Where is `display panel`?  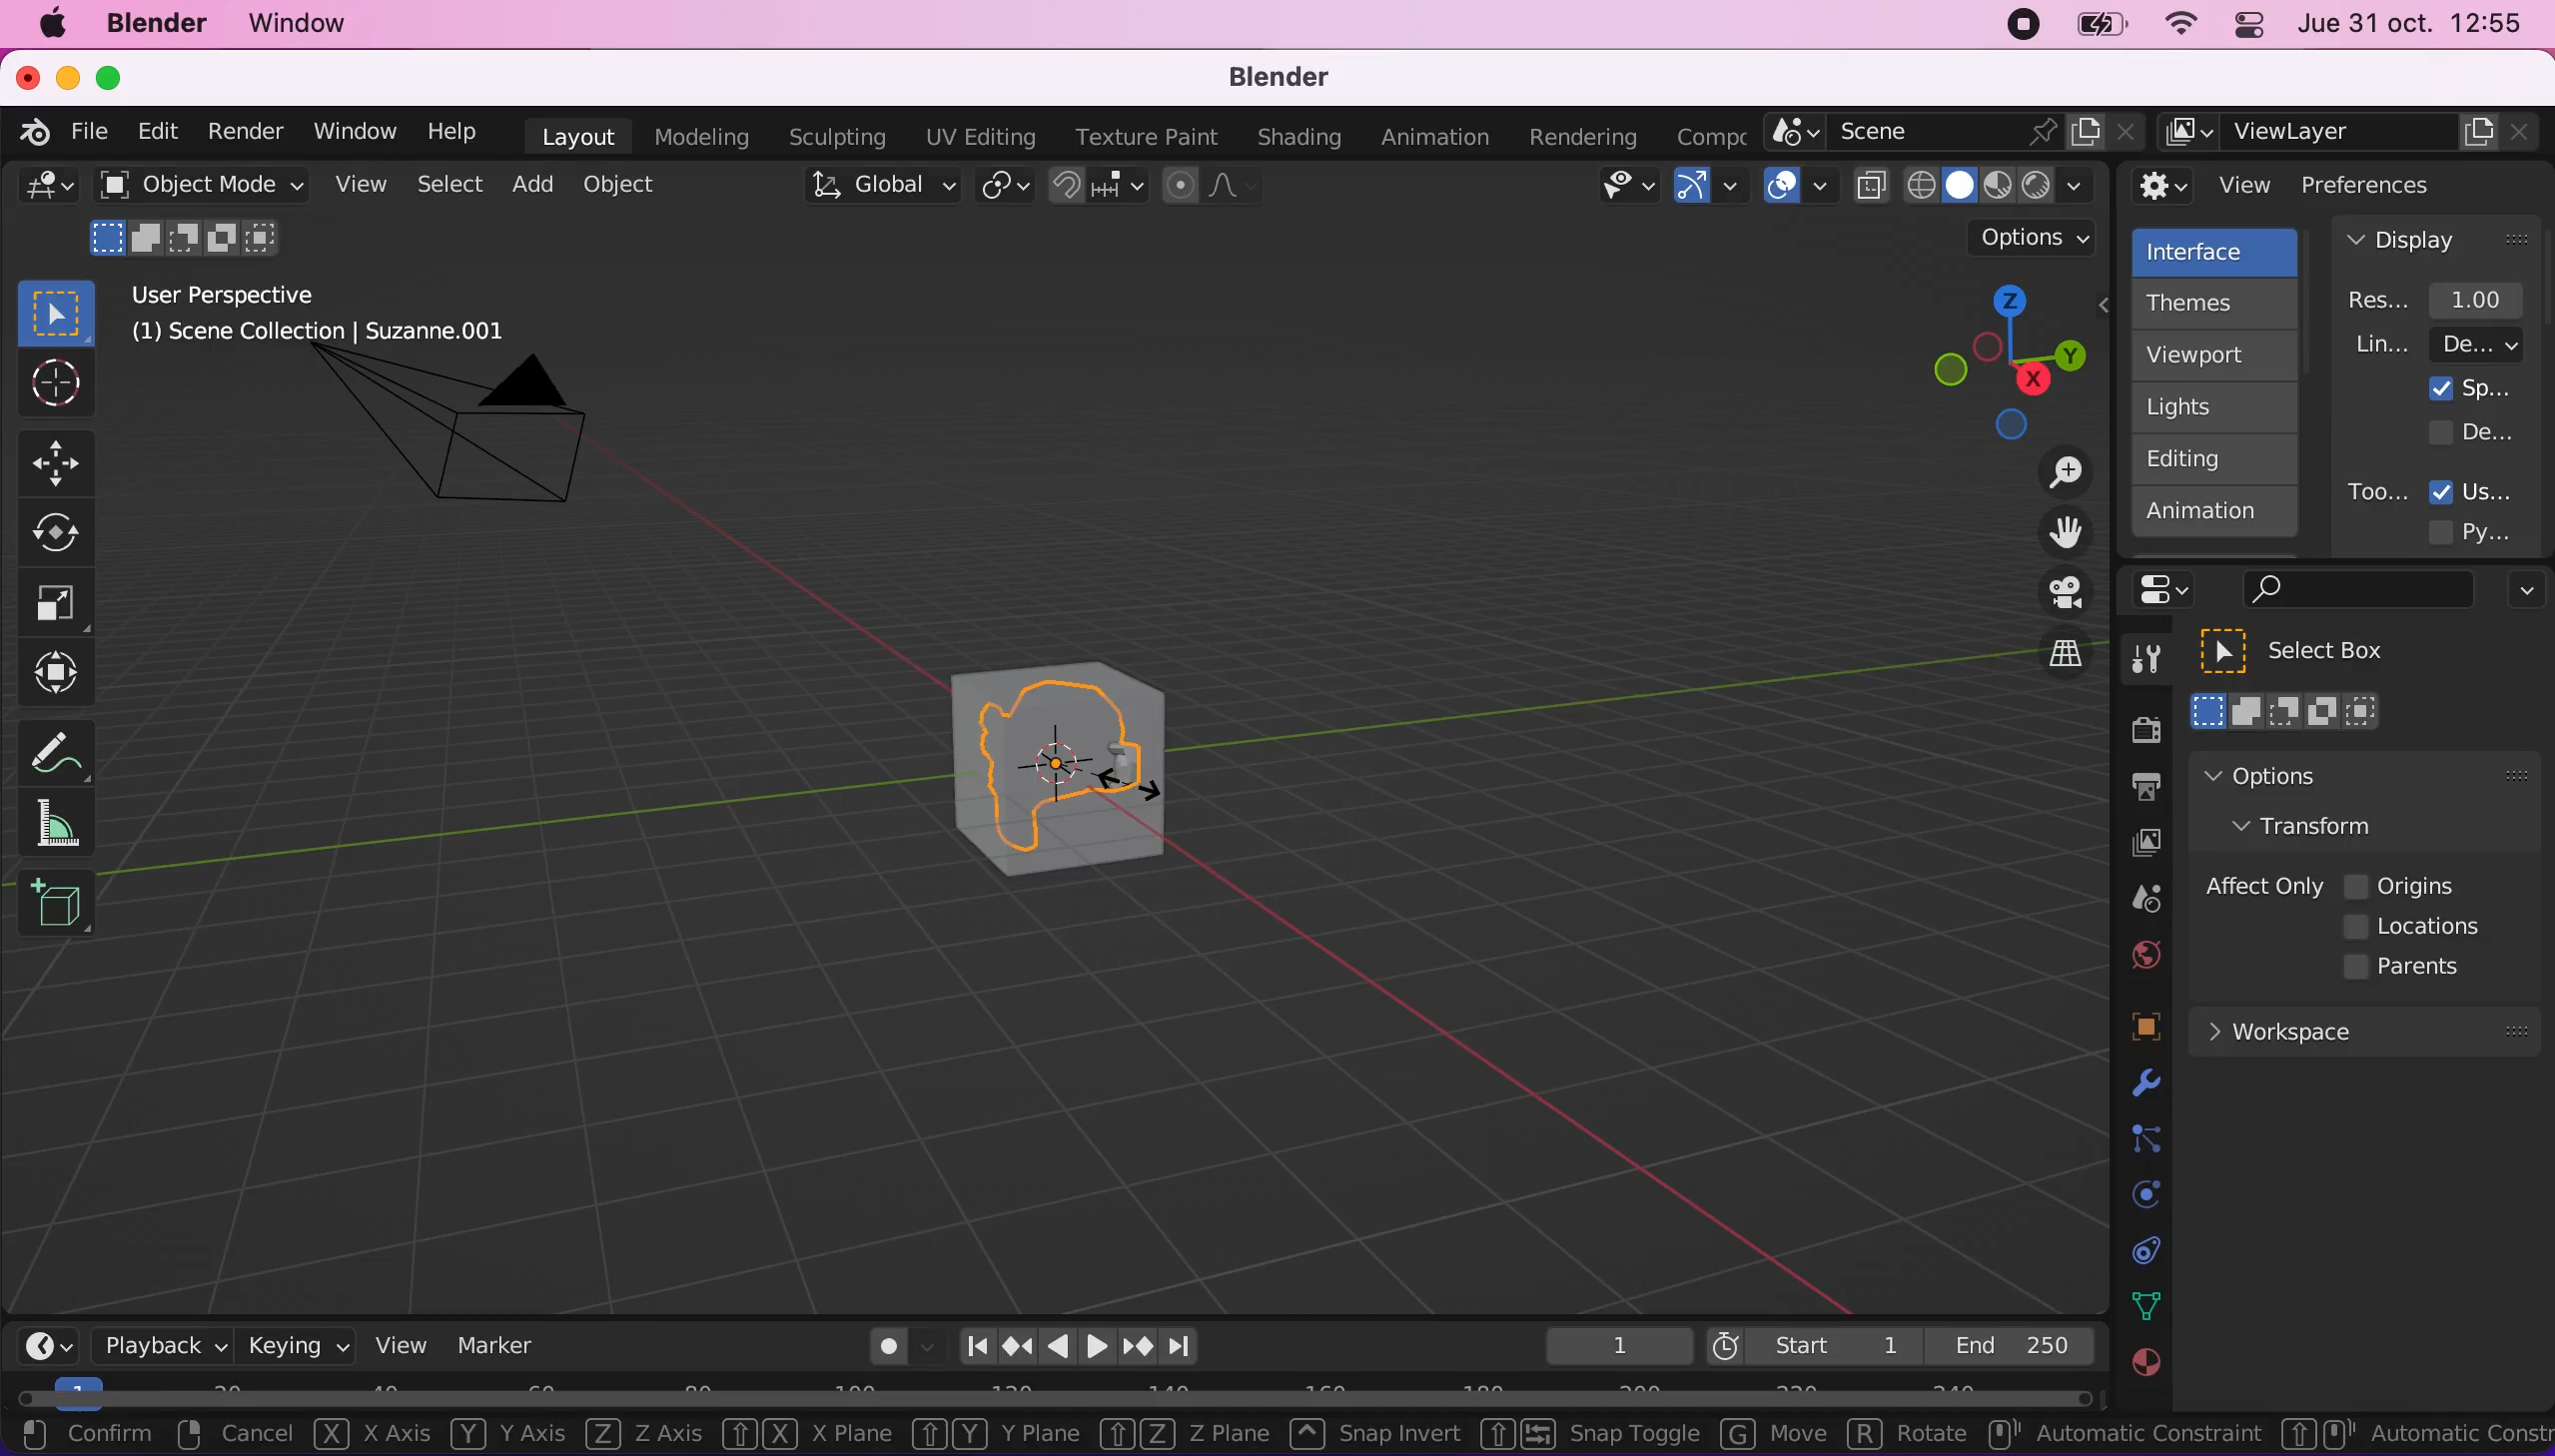 display panel is located at coordinates (2437, 238).